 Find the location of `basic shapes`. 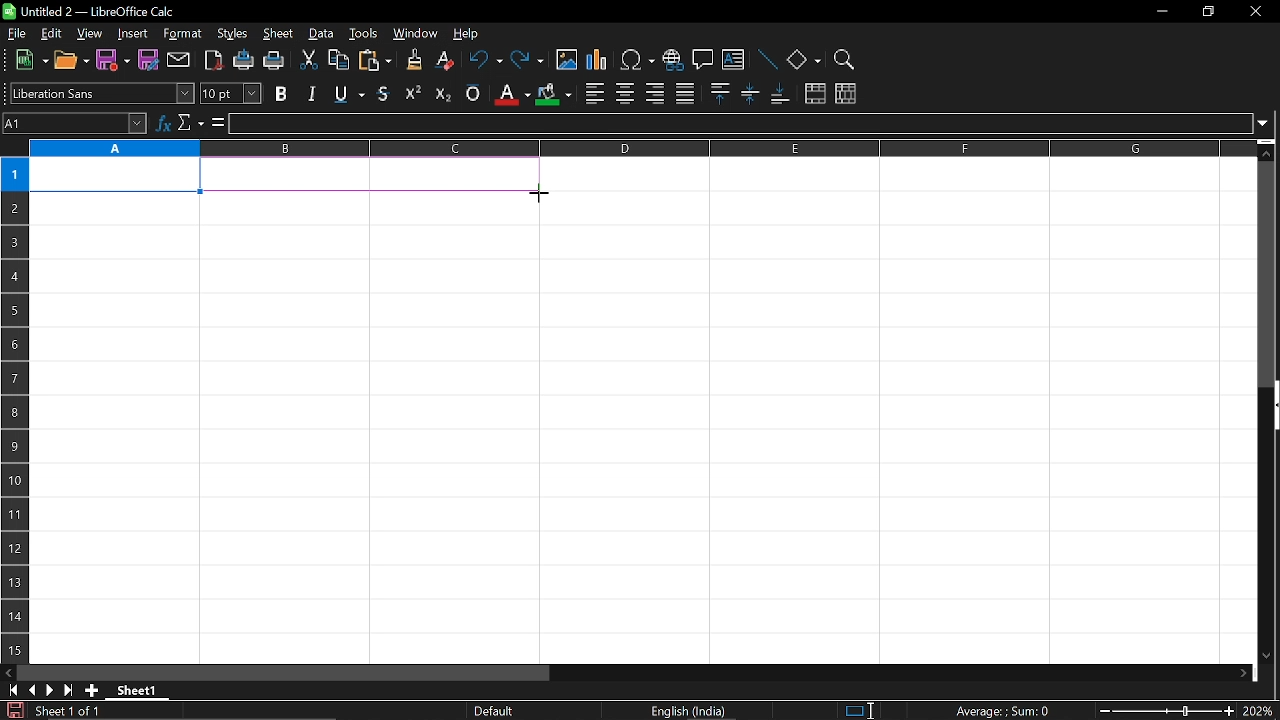

basic shapes is located at coordinates (804, 59).